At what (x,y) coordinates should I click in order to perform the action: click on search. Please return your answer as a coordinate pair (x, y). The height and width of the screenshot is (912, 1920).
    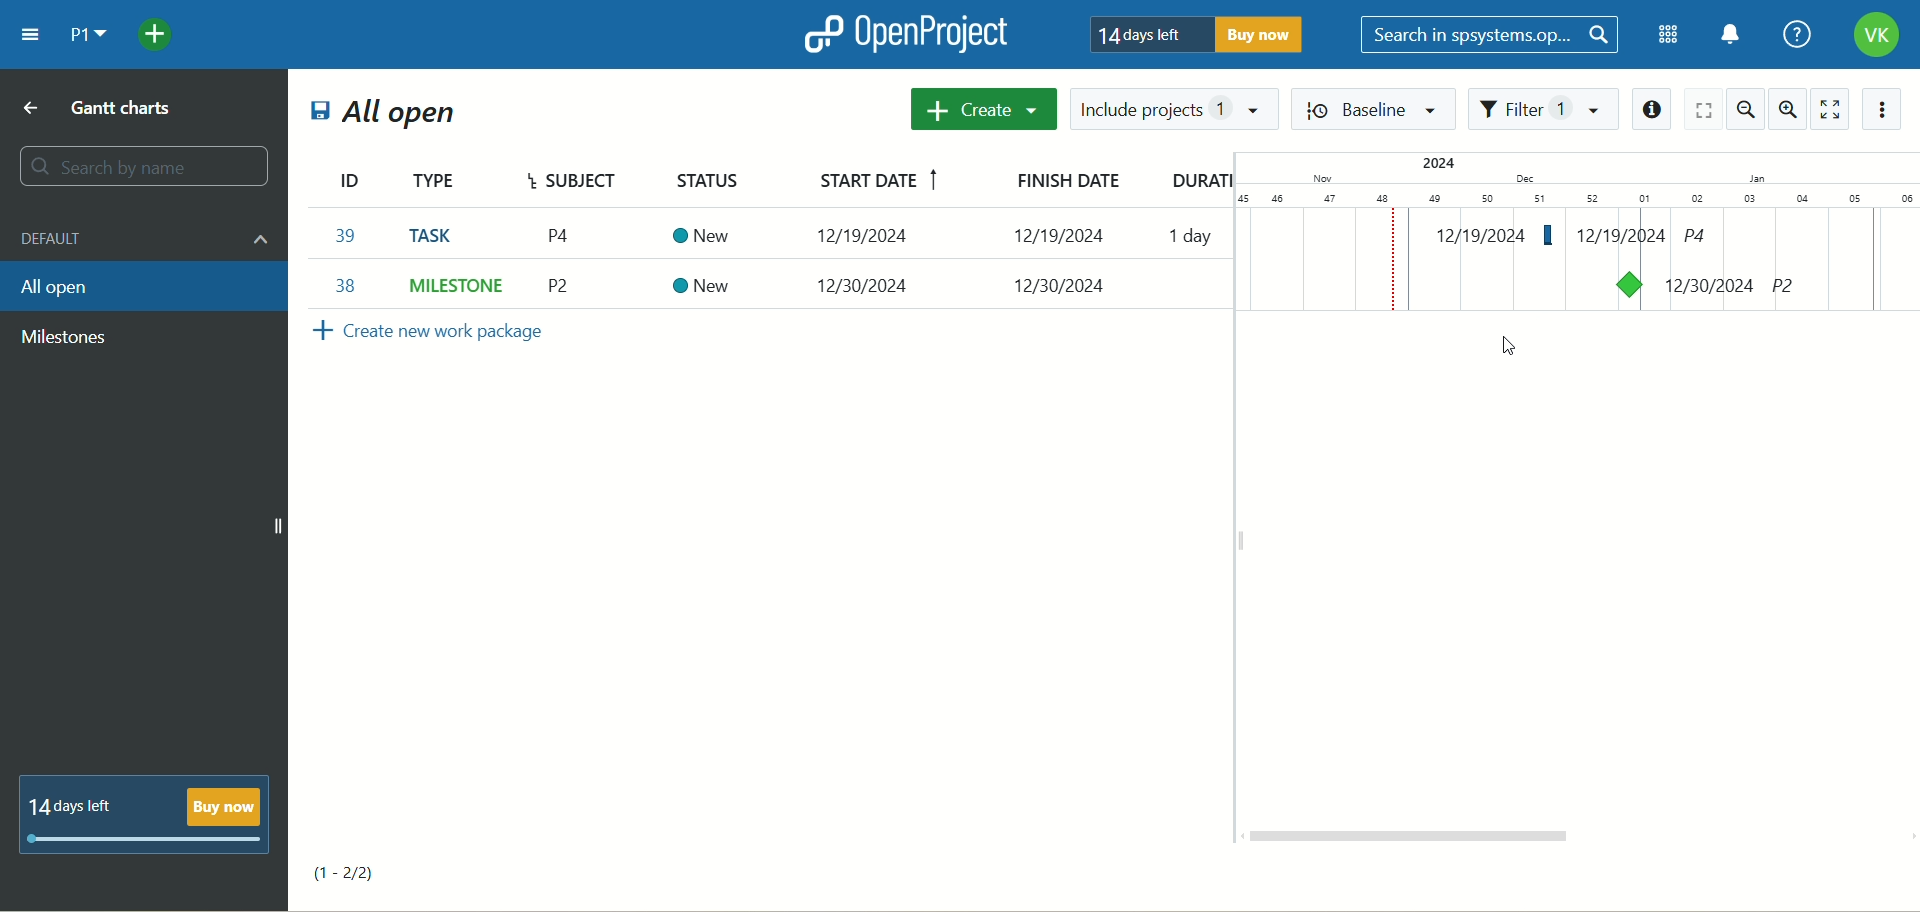
    Looking at the image, I should click on (147, 166).